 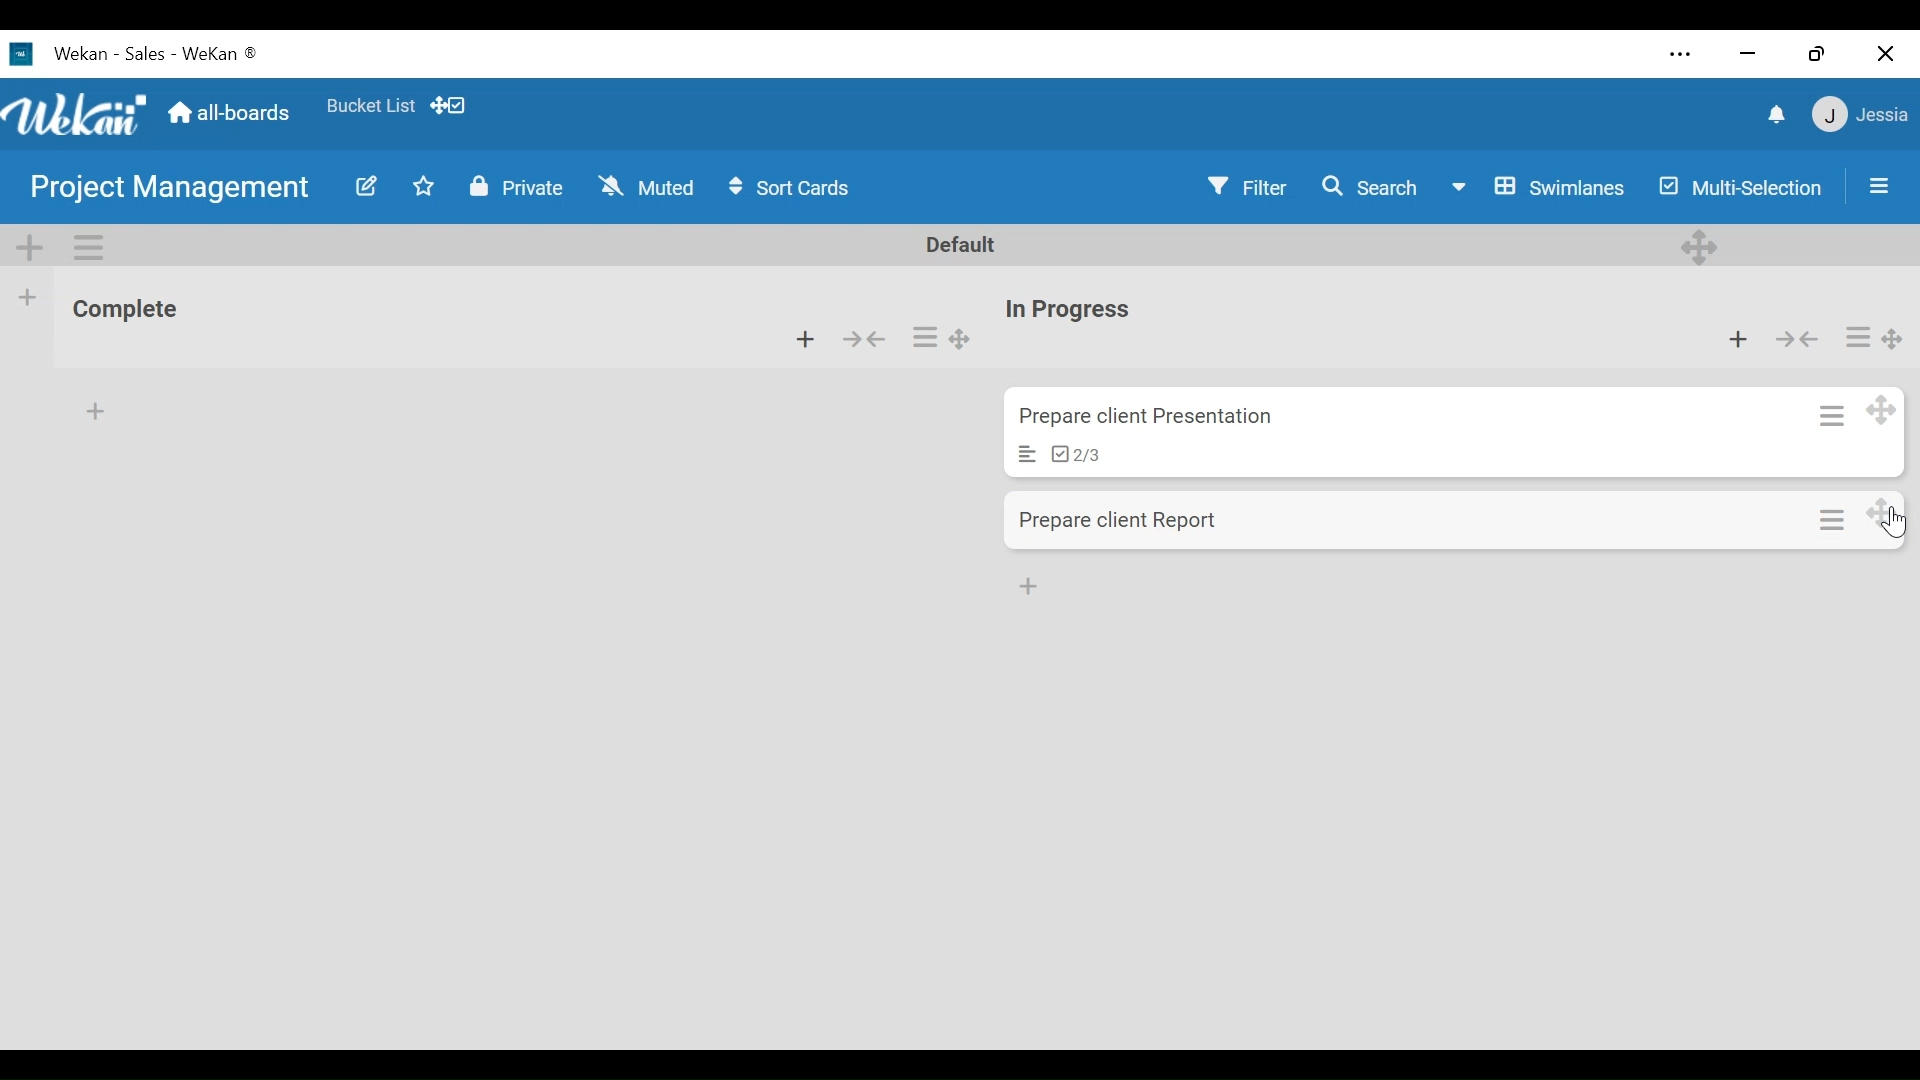 What do you see at coordinates (34, 245) in the screenshot?
I see `Add Swimlane` at bounding box center [34, 245].